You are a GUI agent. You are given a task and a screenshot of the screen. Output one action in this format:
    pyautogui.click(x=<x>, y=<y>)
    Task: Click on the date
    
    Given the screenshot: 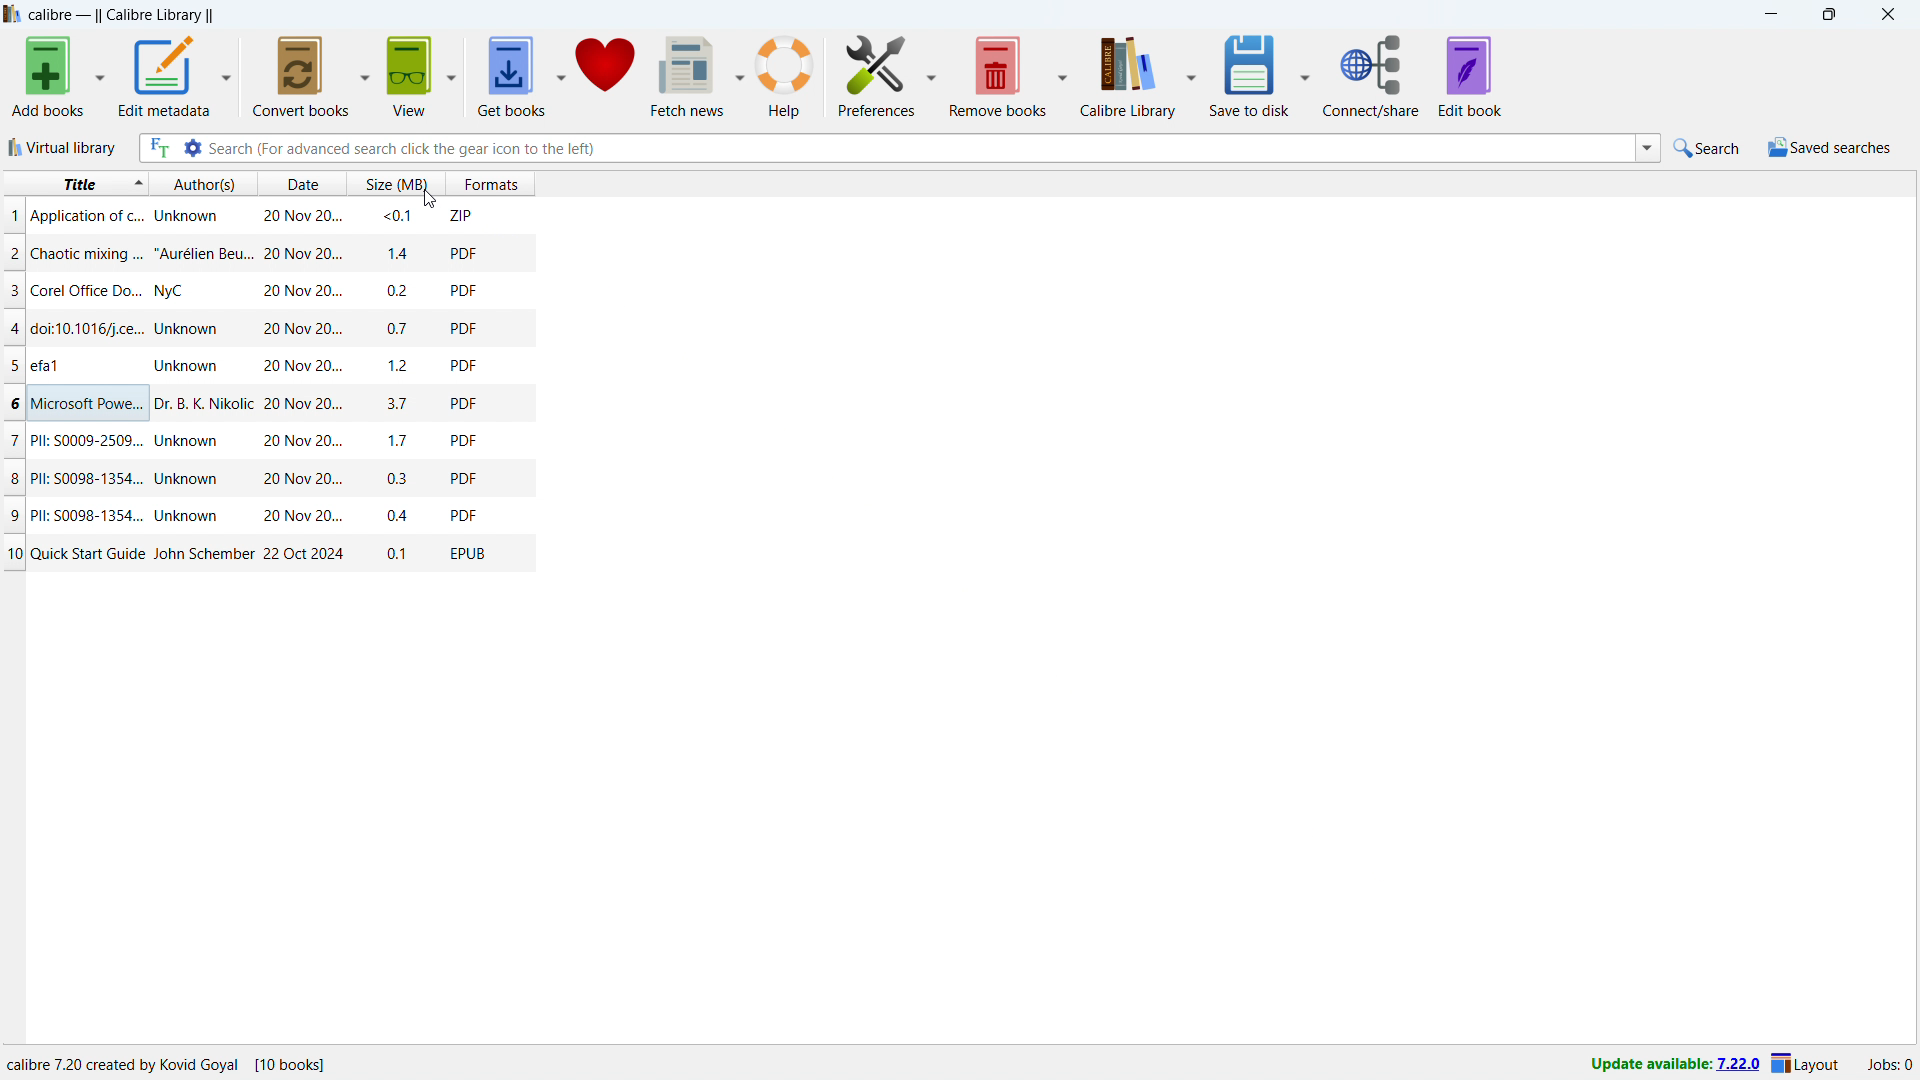 What is the action you would take?
    pyautogui.click(x=303, y=440)
    